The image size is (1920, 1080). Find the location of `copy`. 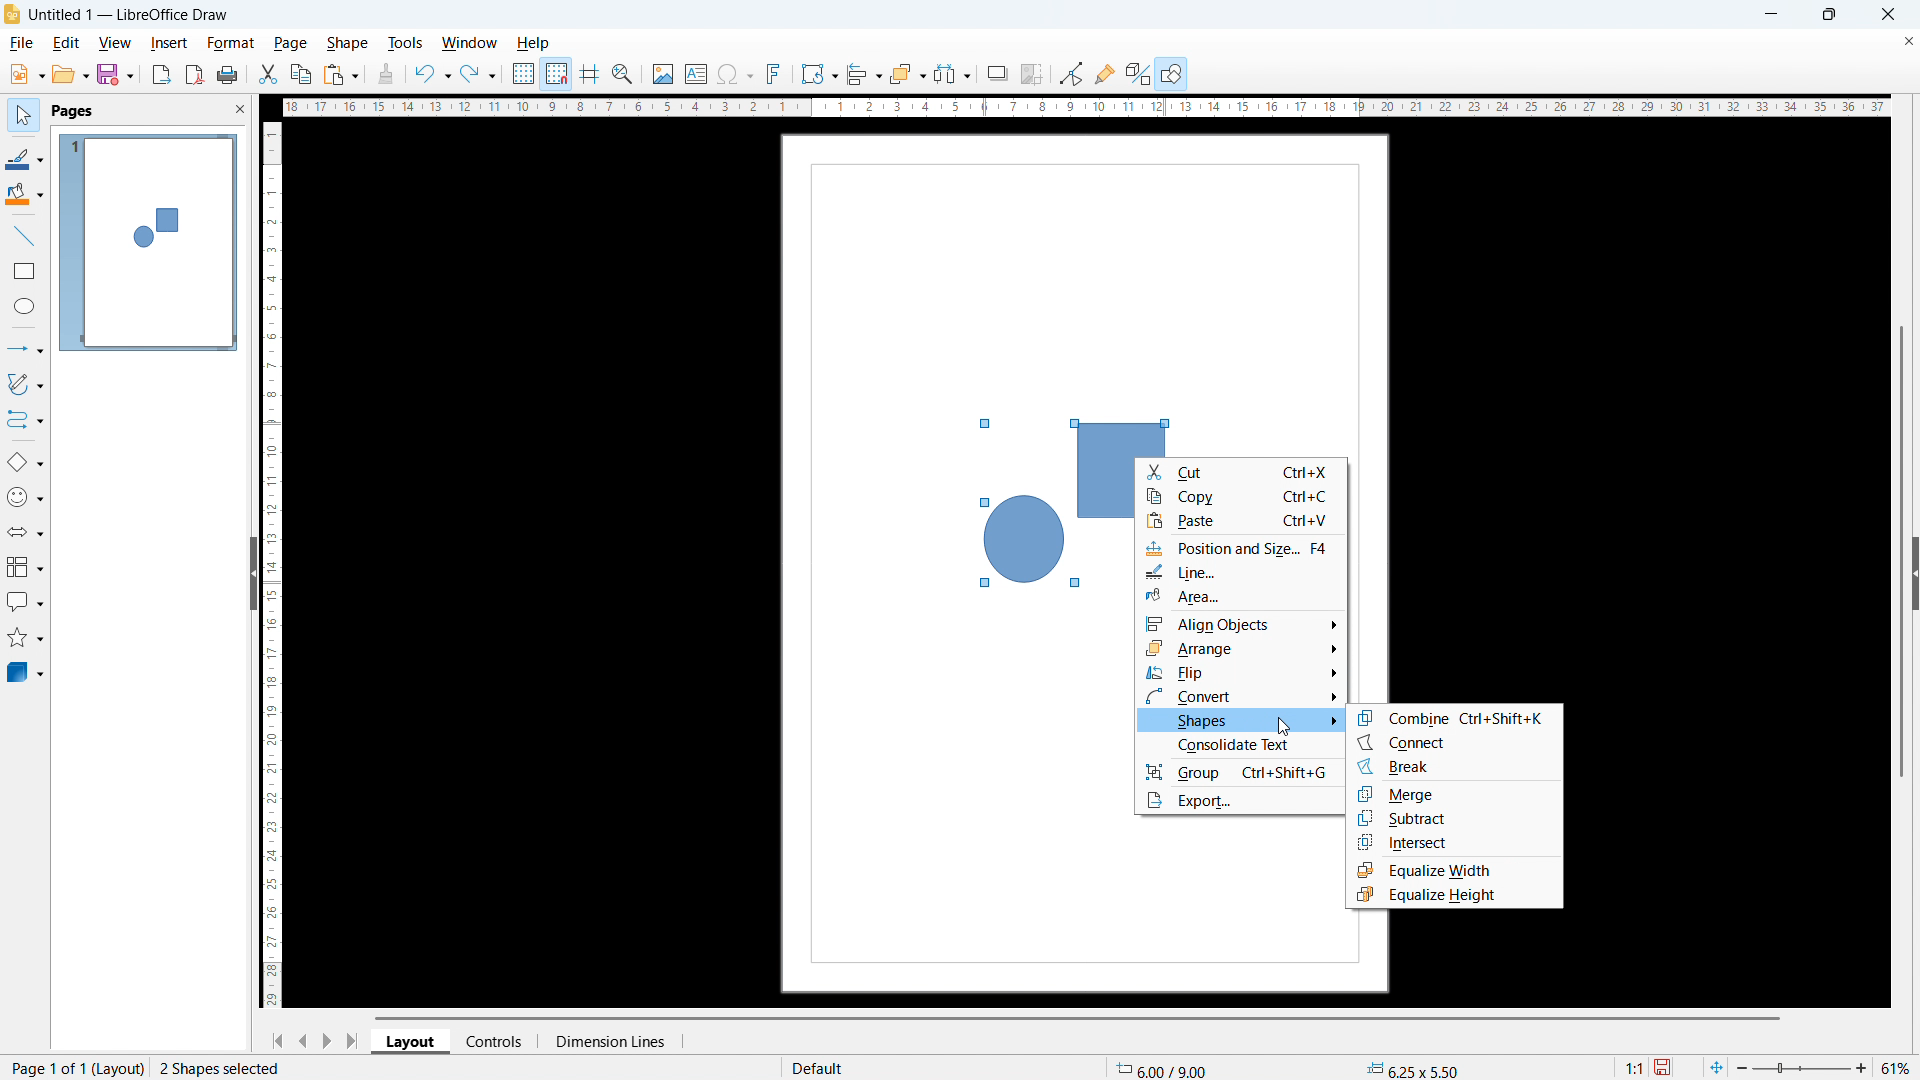

copy is located at coordinates (302, 74).